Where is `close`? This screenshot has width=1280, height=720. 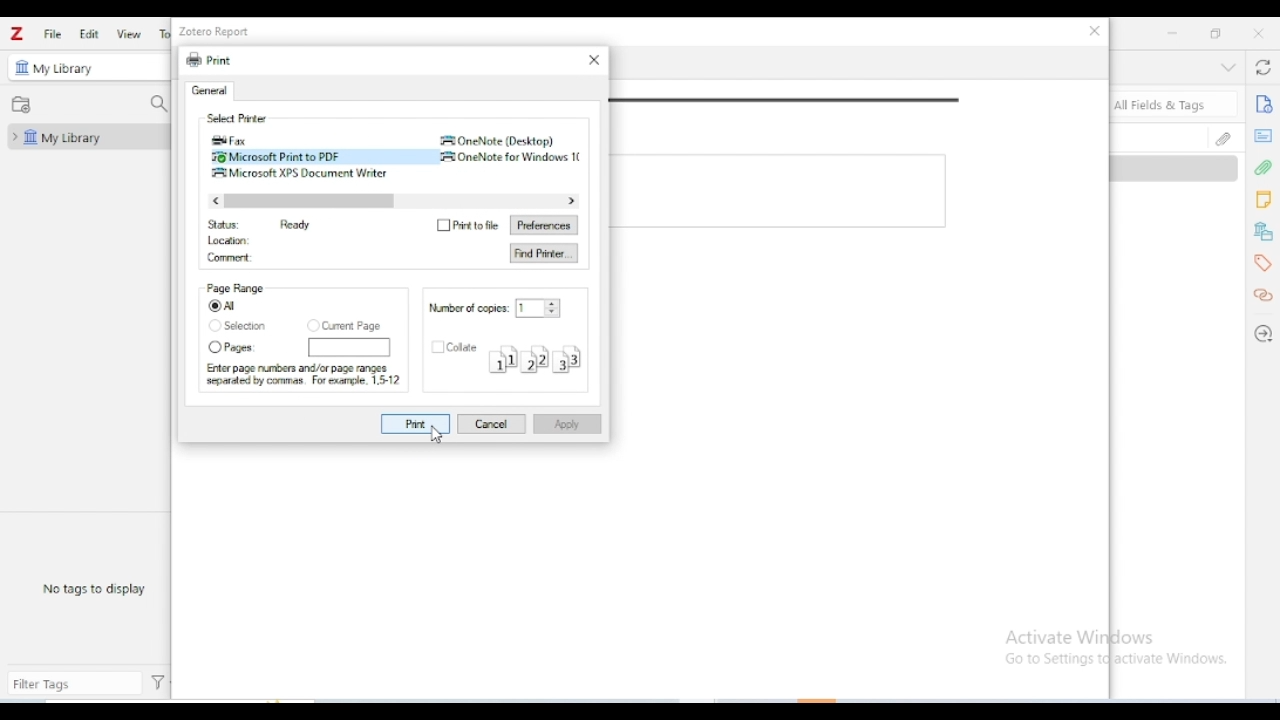
close is located at coordinates (1095, 31).